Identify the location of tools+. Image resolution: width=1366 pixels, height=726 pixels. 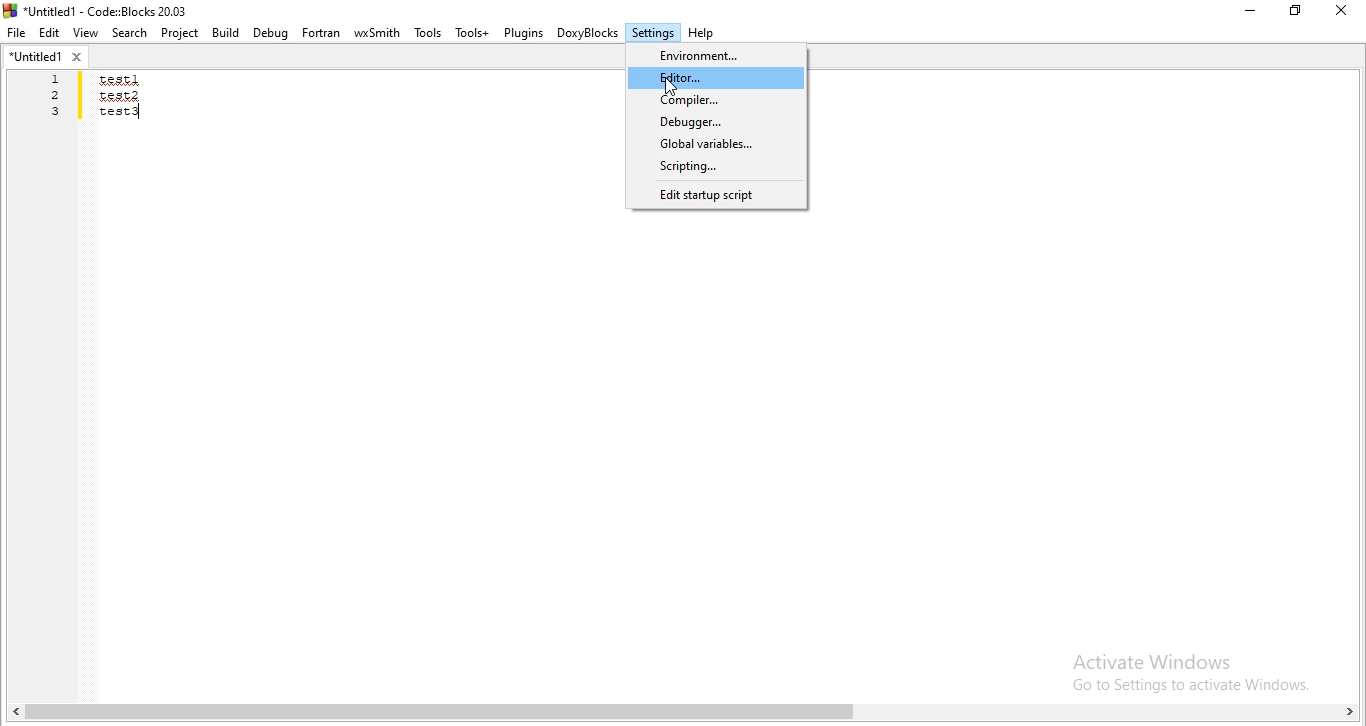
(470, 33).